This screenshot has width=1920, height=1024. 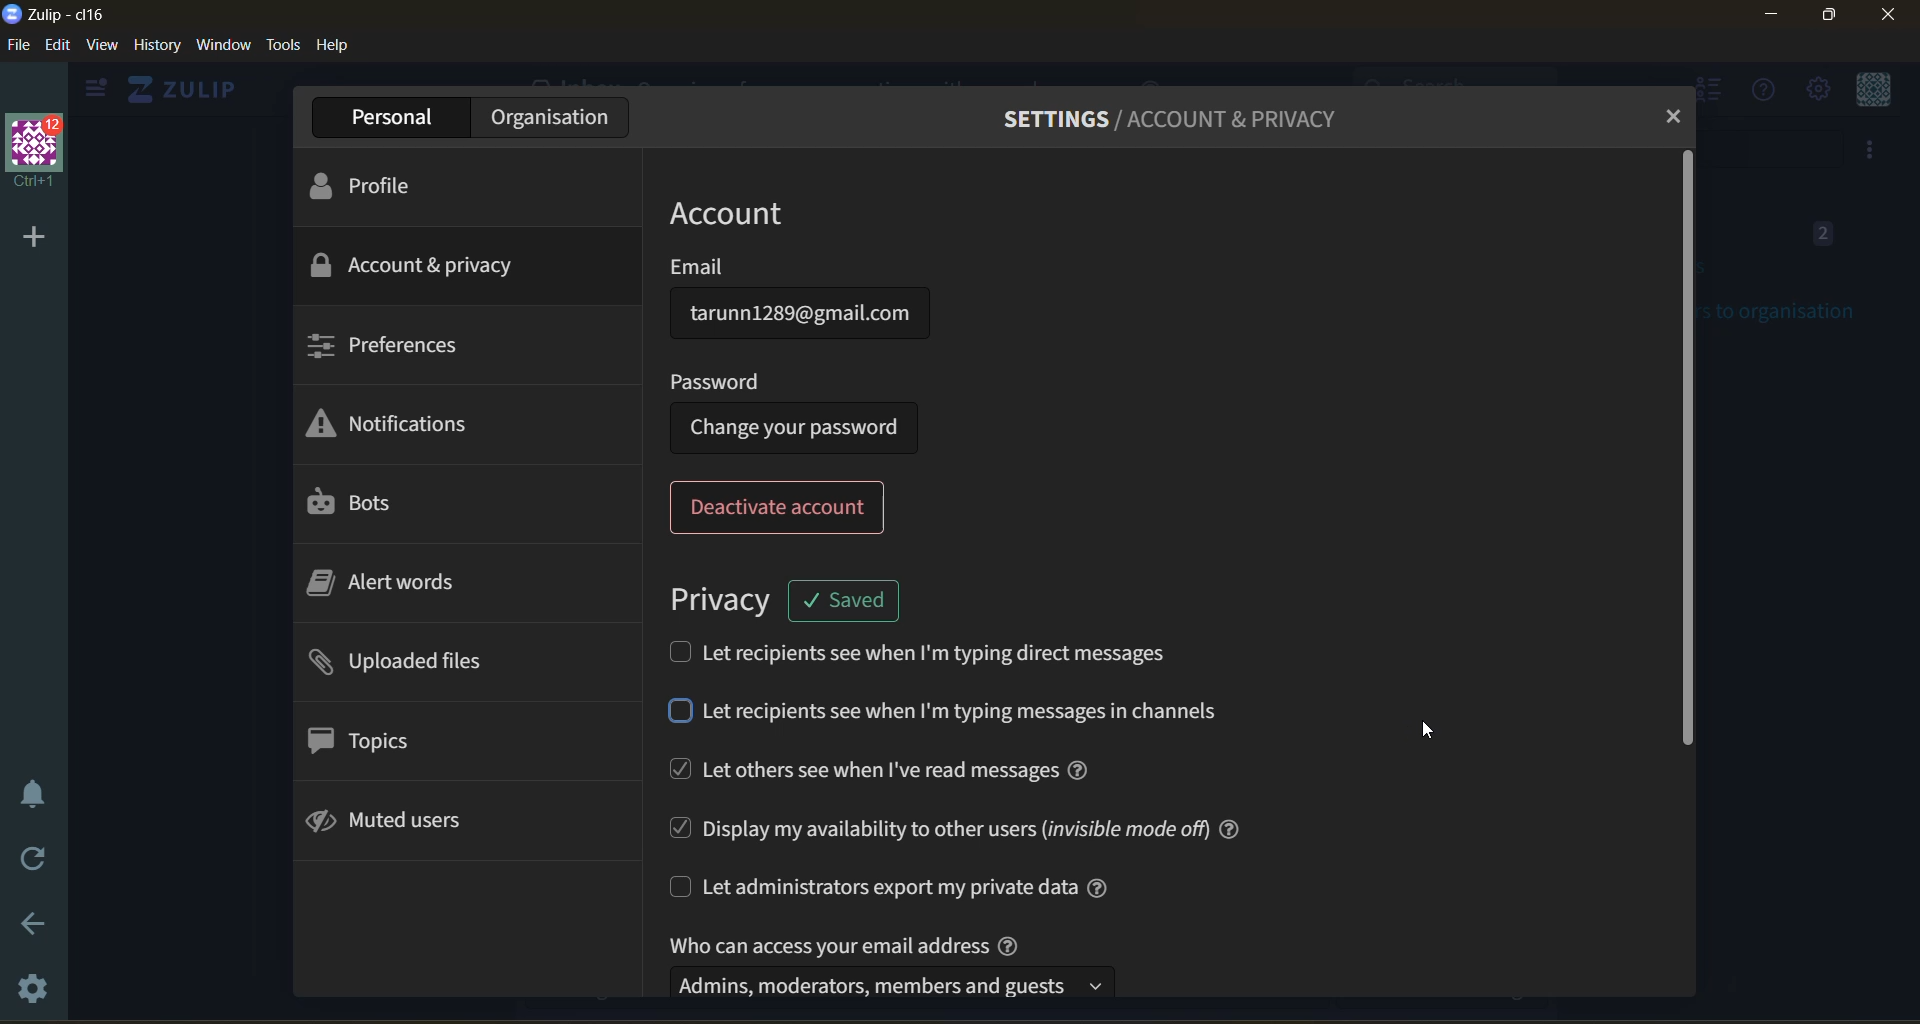 What do you see at coordinates (190, 90) in the screenshot?
I see `ZULIP` at bounding box center [190, 90].